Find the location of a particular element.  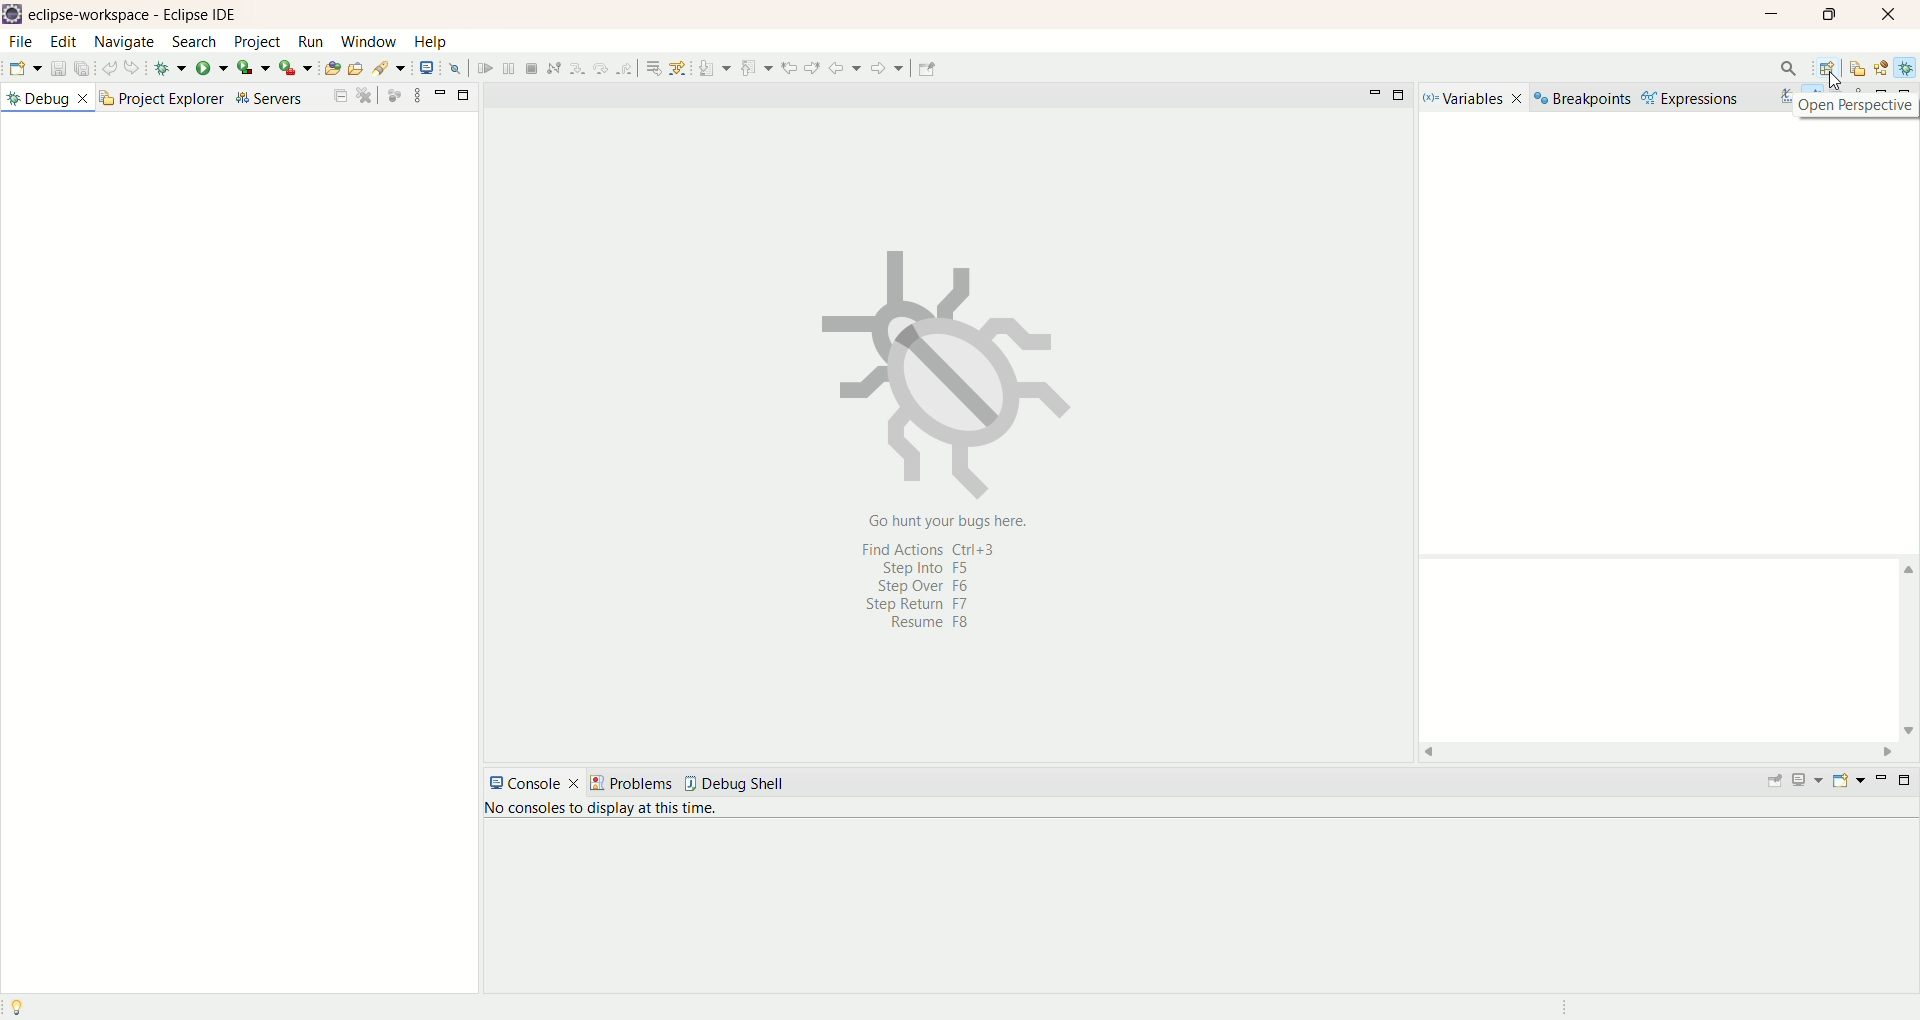

Tip of the day is located at coordinates (23, 1006).